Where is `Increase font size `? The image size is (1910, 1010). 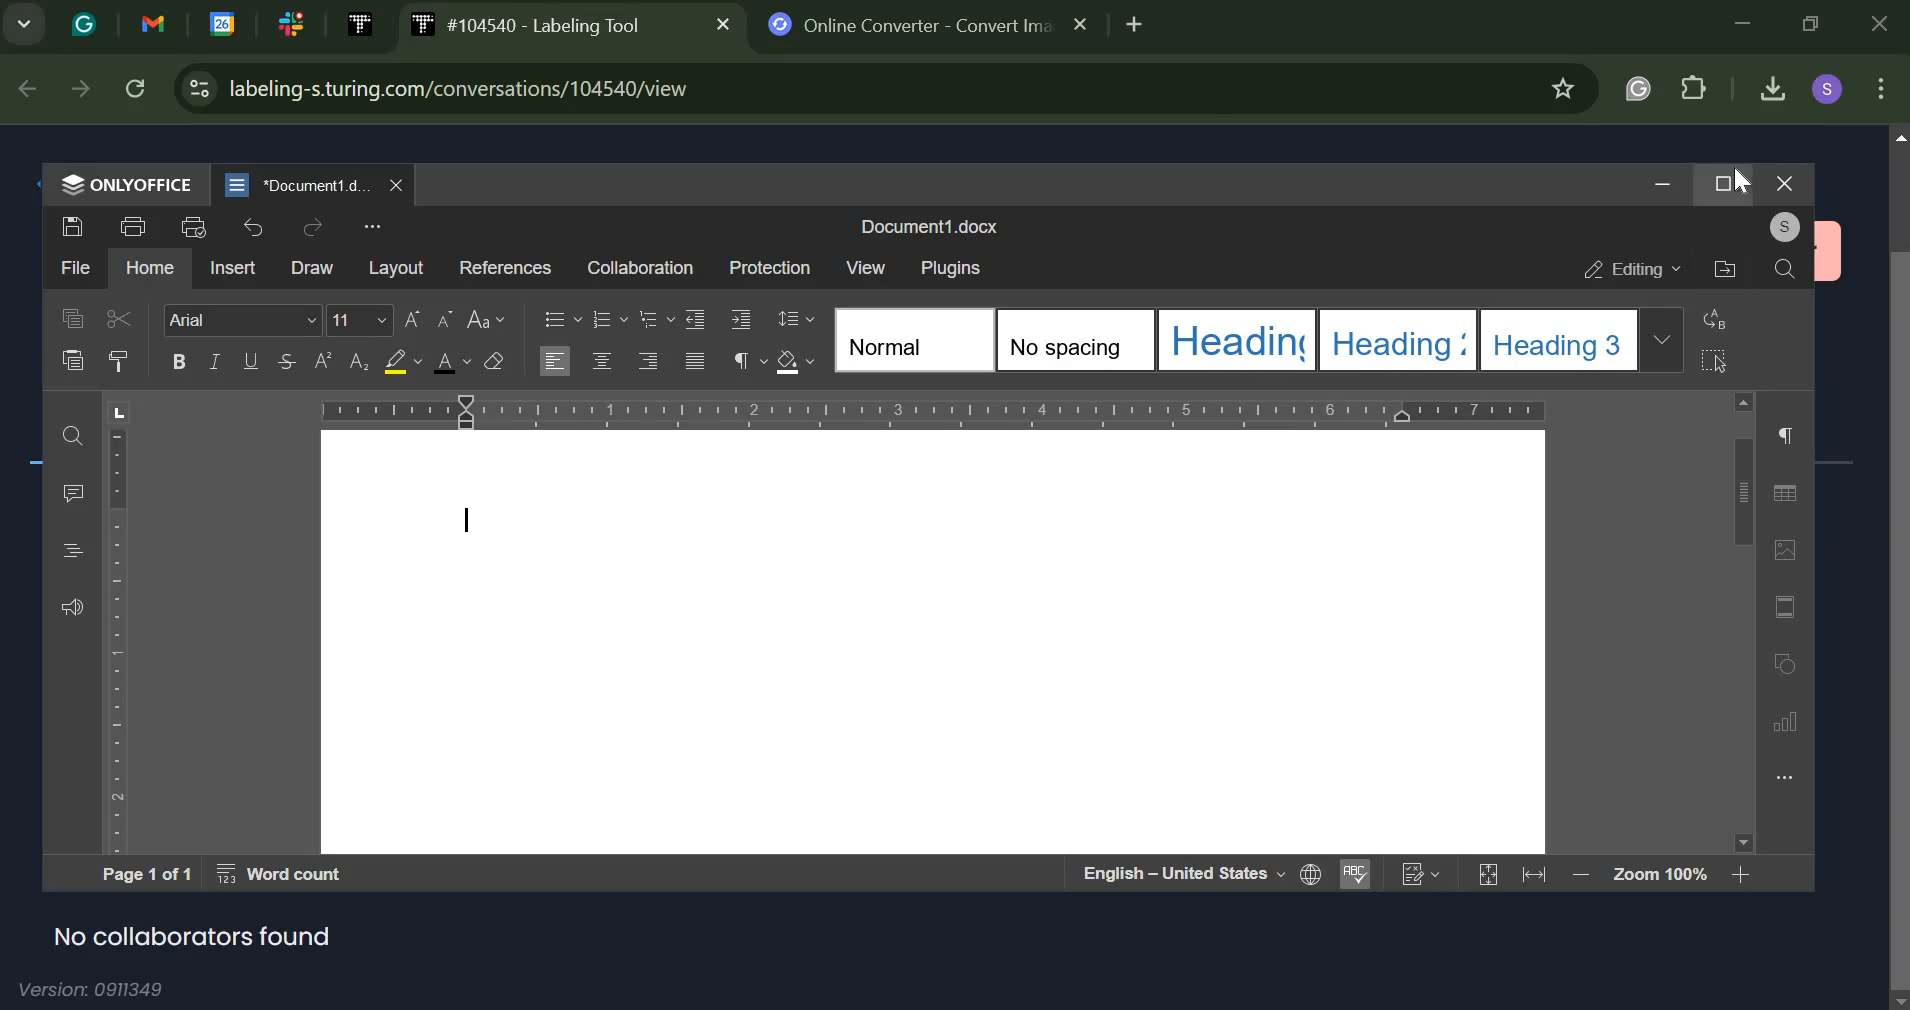
Increase font size  is located at coordinates (410, 320).